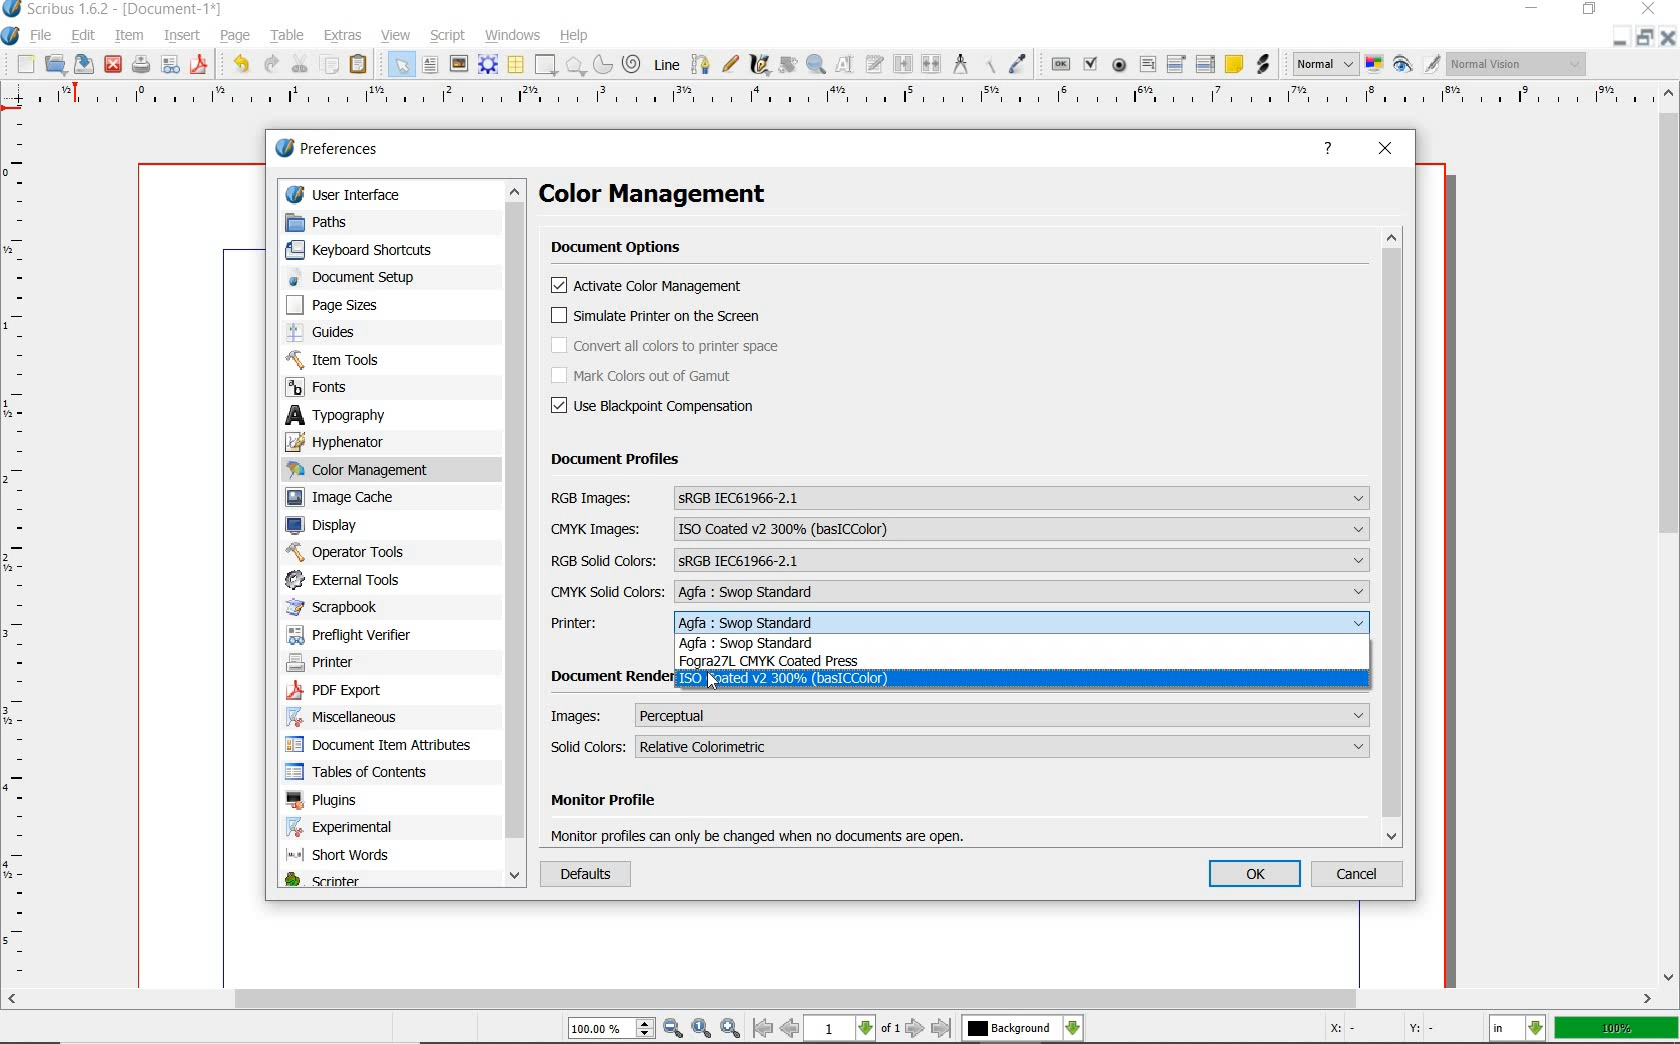 The image size is (1680, 1044). I want to click on close, so click(113, 64).